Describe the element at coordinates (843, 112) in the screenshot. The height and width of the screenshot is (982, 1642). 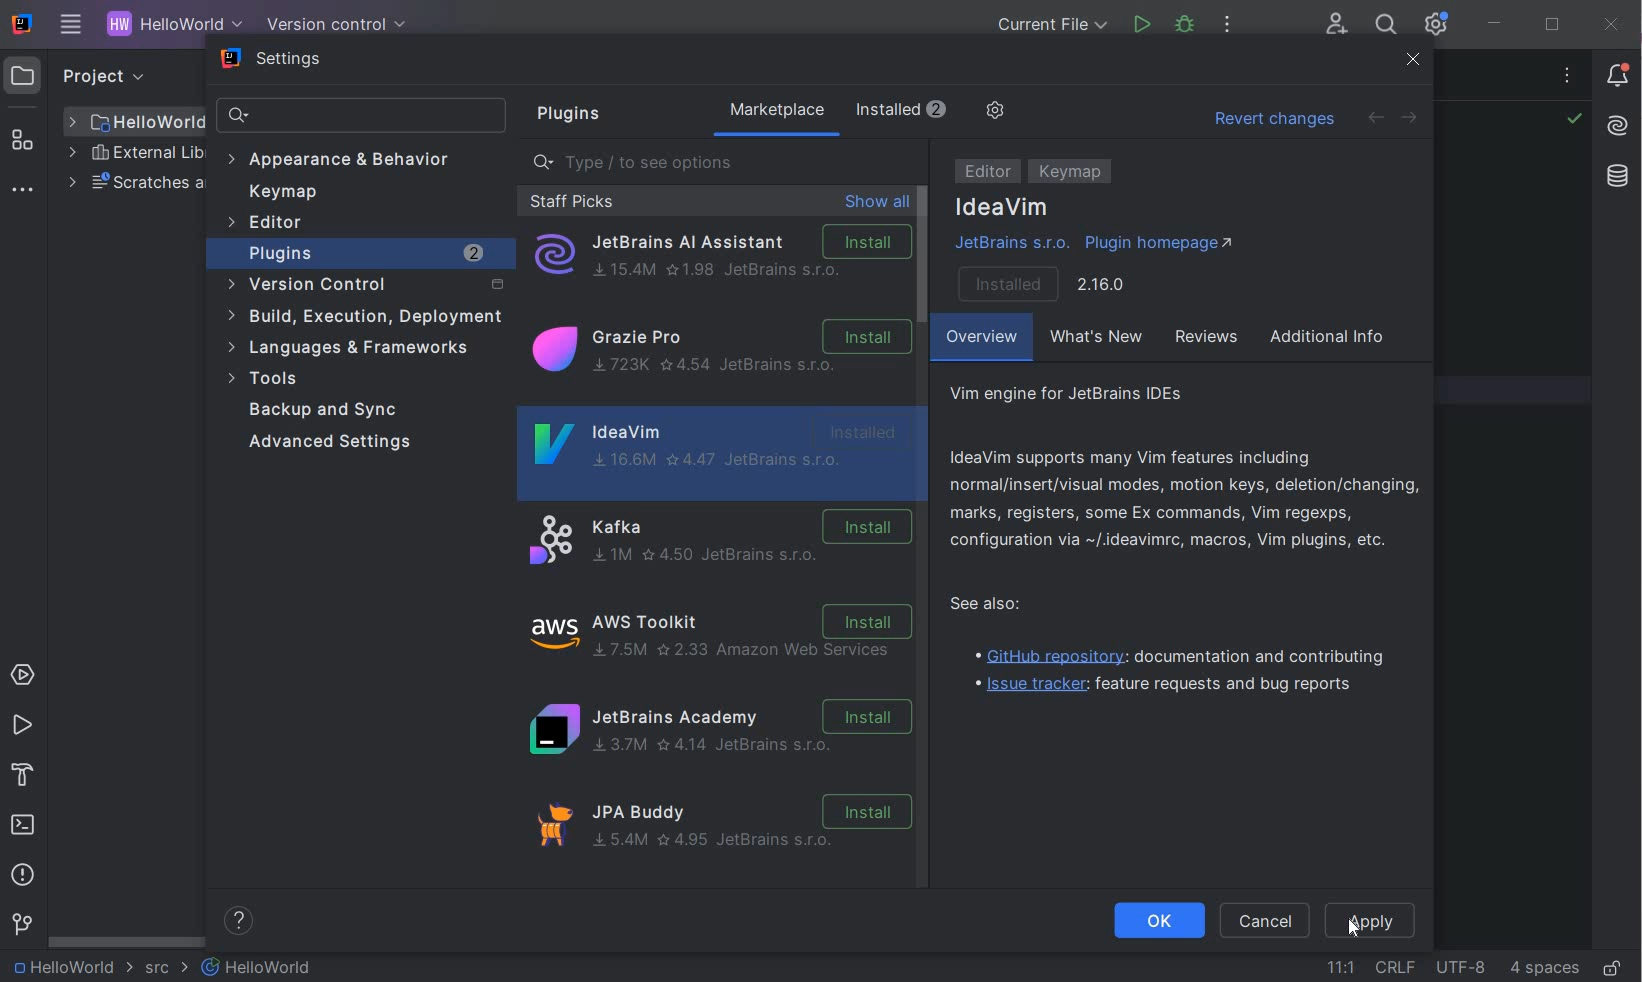
I see `marketplace` at that location.